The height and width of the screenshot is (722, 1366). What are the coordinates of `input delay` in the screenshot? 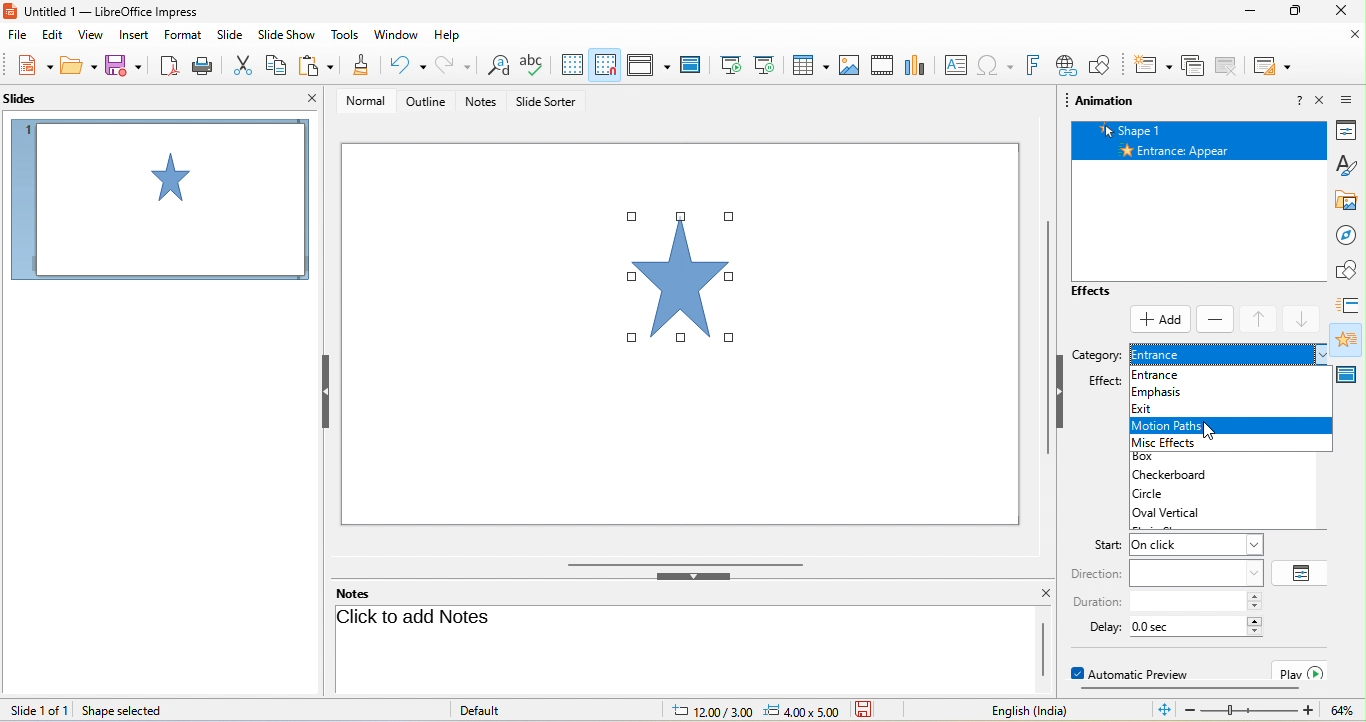 It's located at (1189, 626).